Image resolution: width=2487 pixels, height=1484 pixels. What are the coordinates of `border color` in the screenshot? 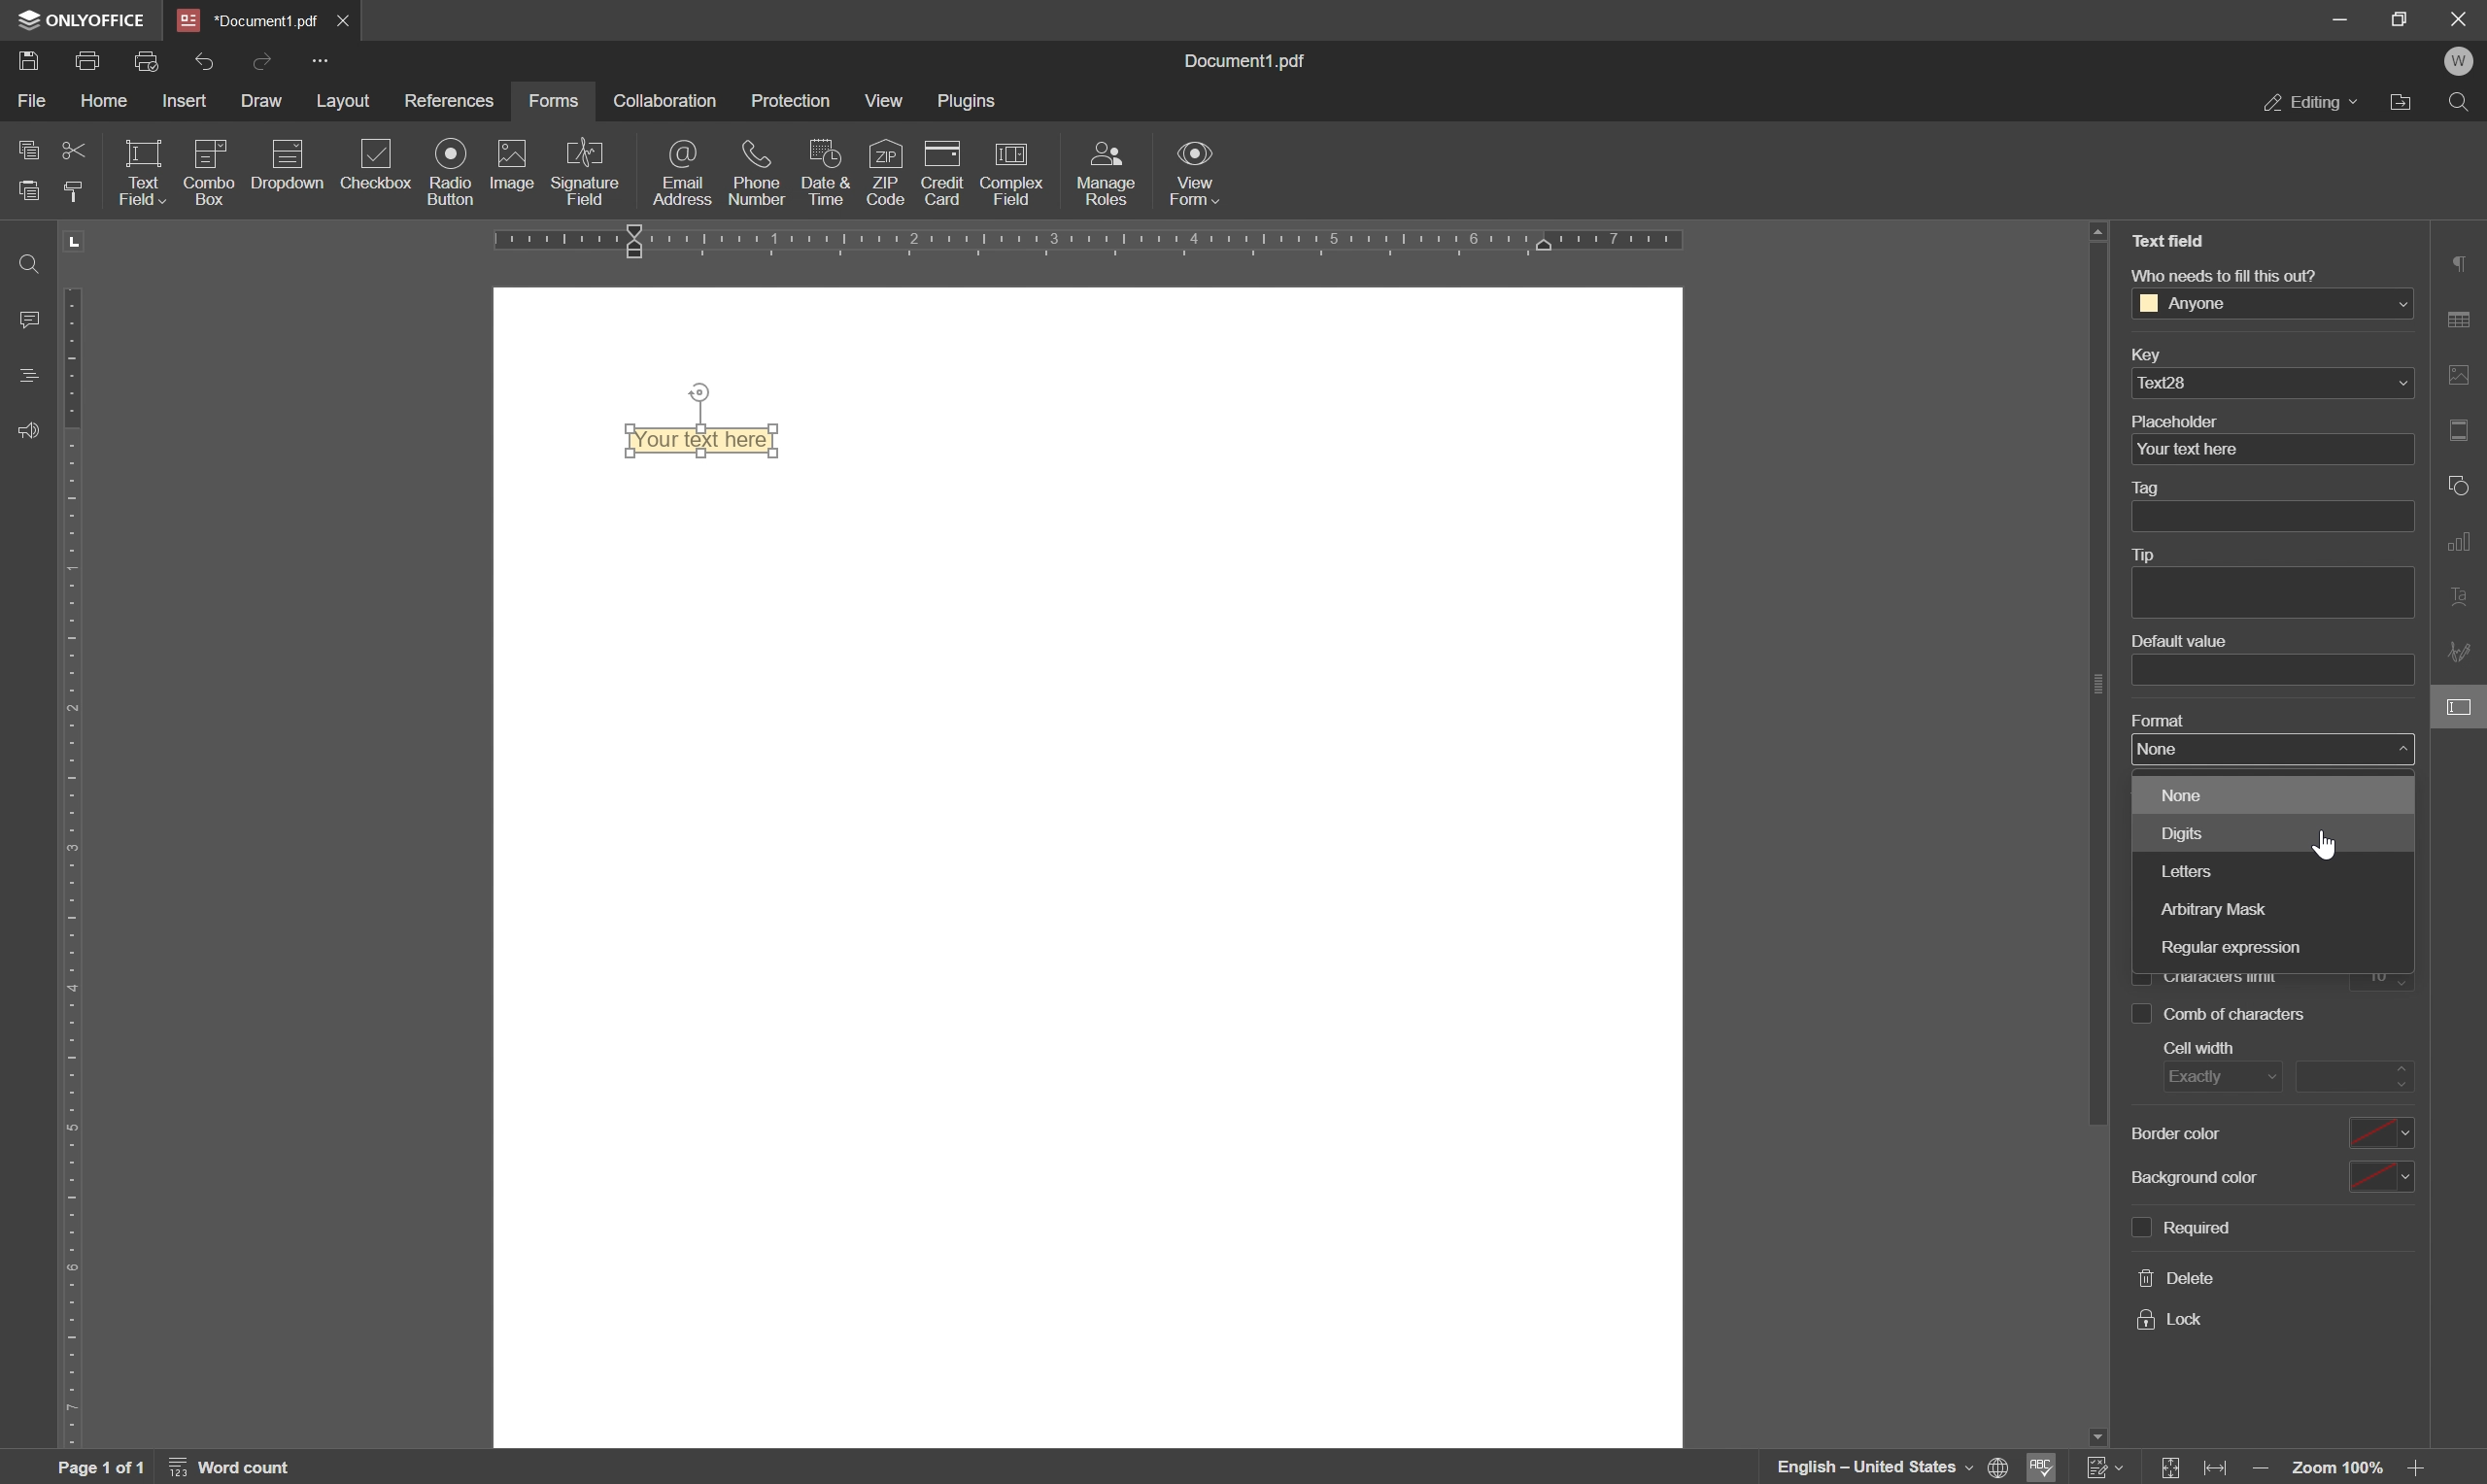 It's located at (2179, 1136).